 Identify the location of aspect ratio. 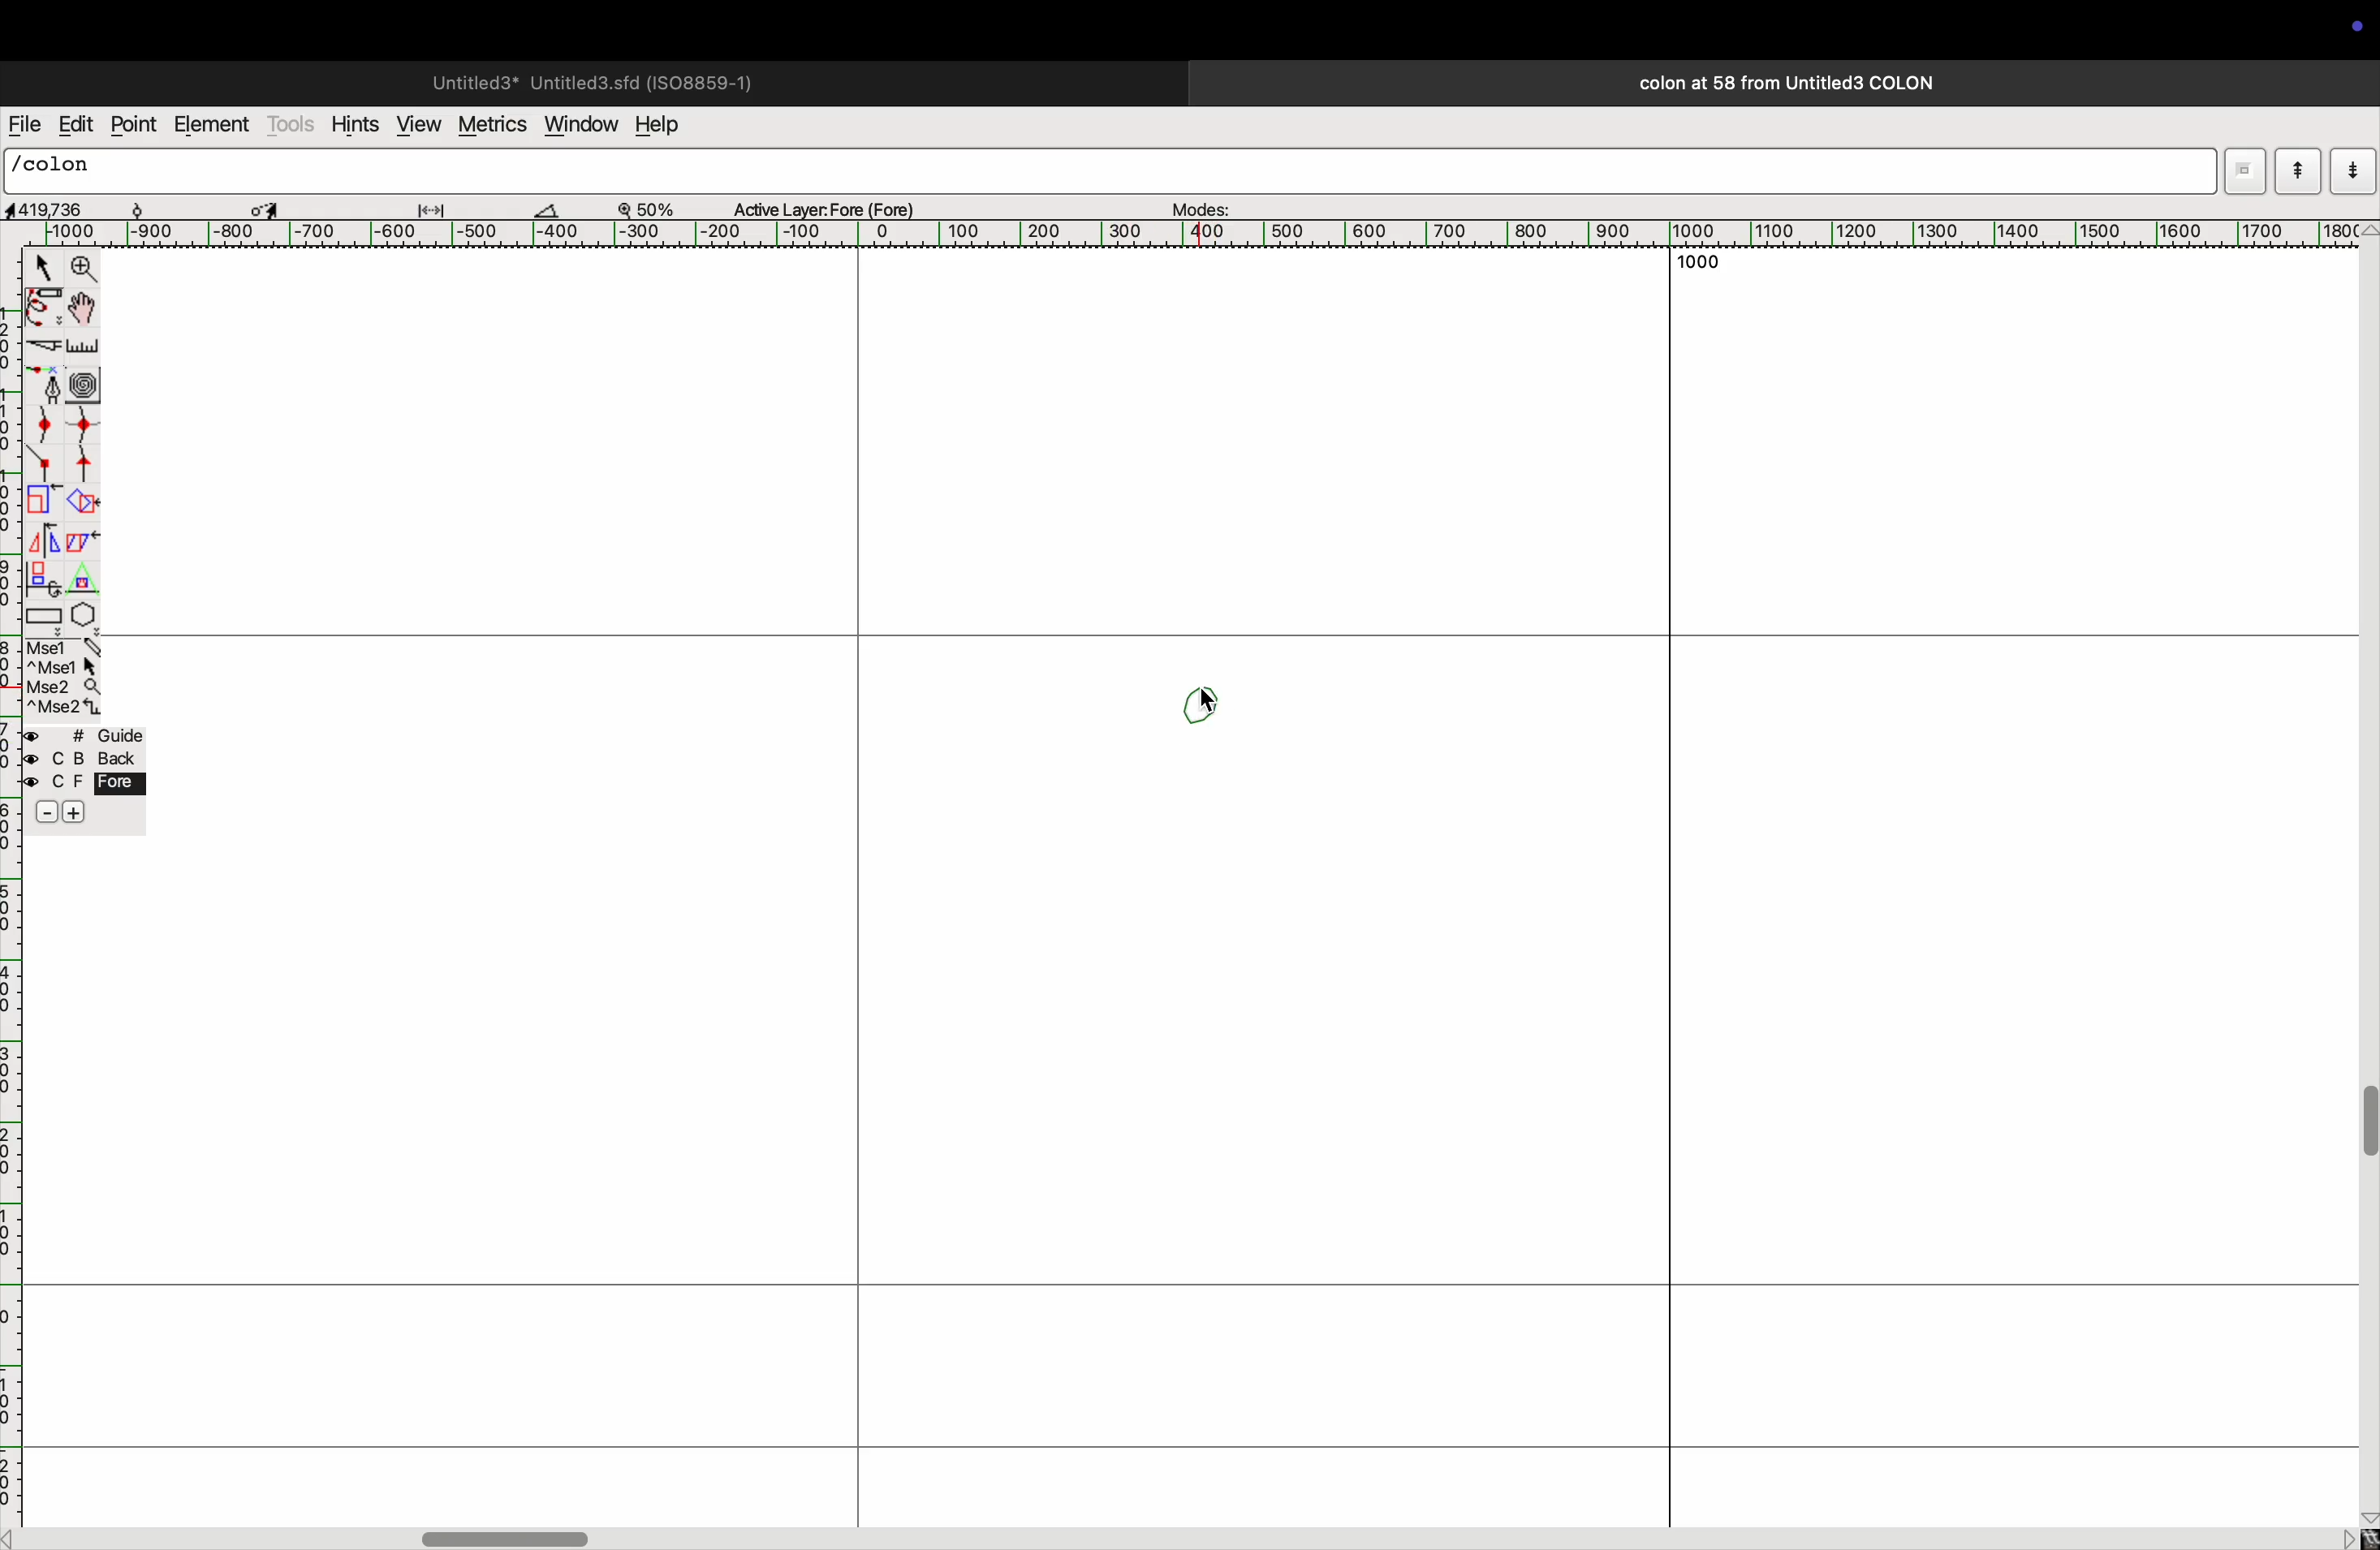
(53, 209).